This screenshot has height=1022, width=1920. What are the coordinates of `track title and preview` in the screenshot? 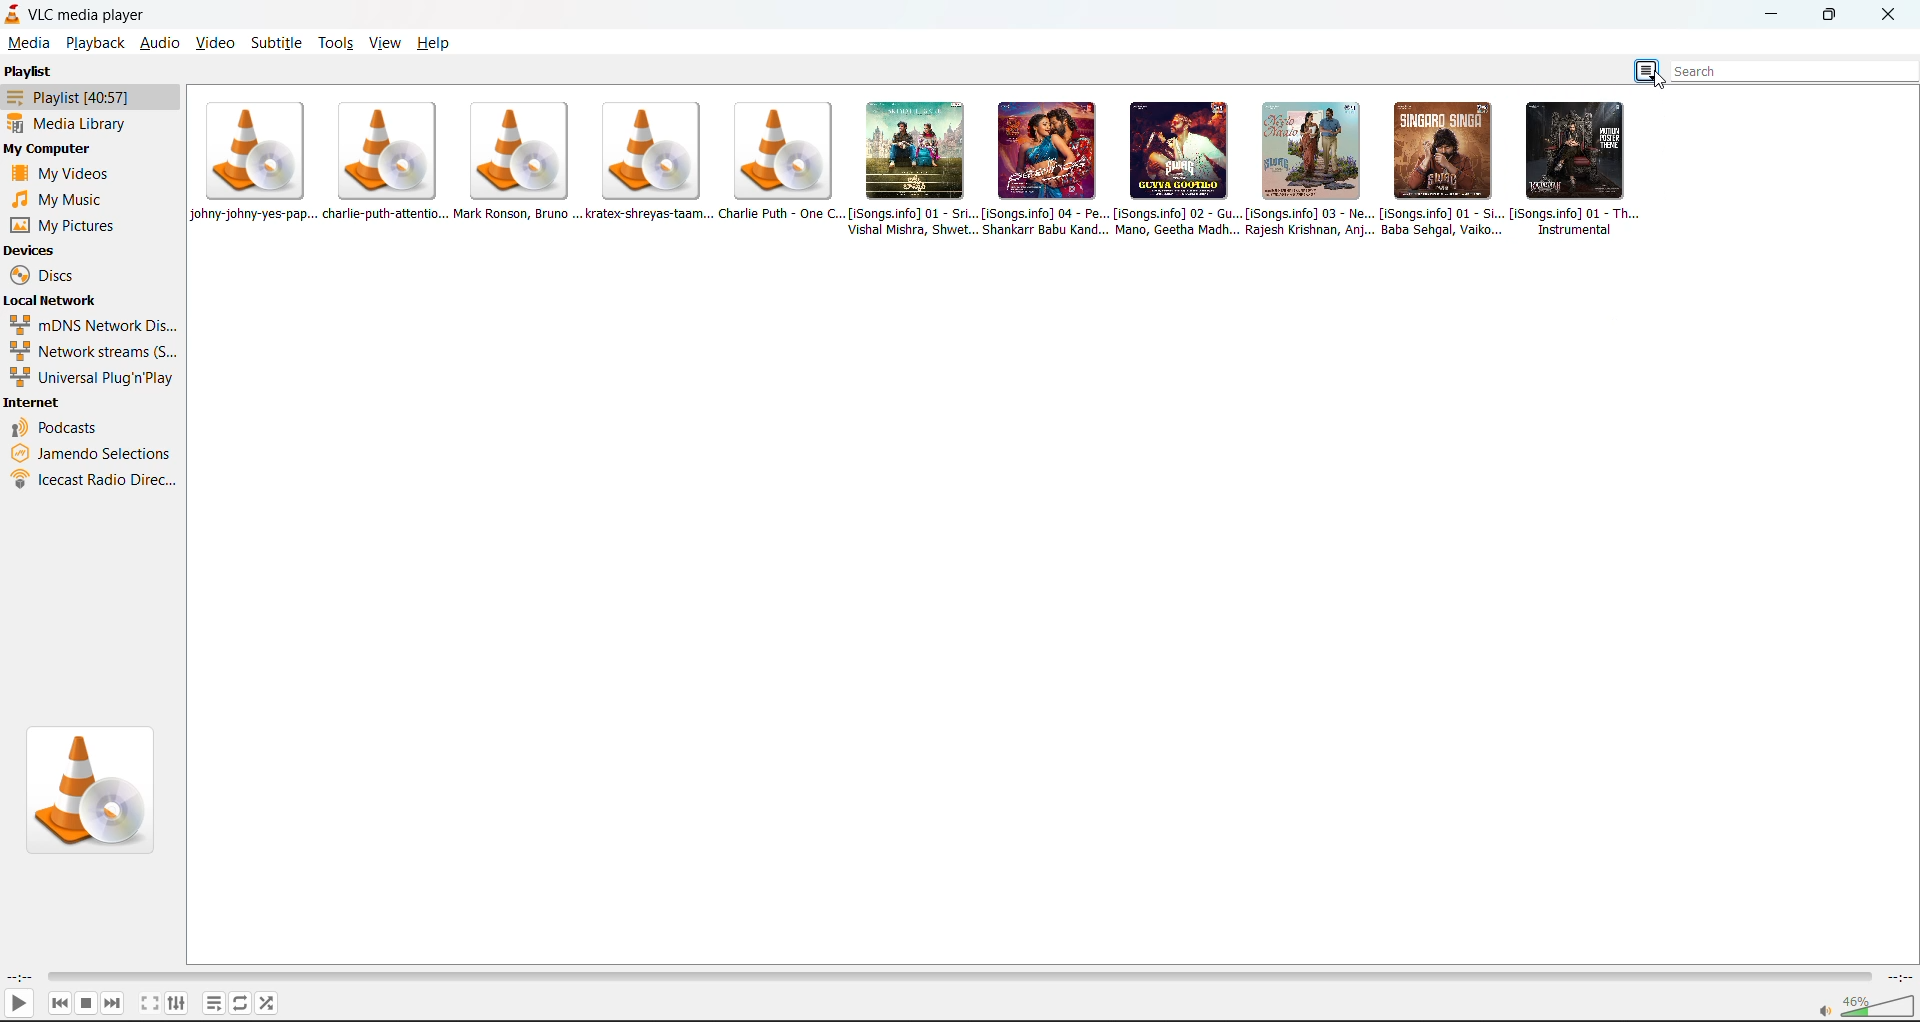 It's located at (257, 163).